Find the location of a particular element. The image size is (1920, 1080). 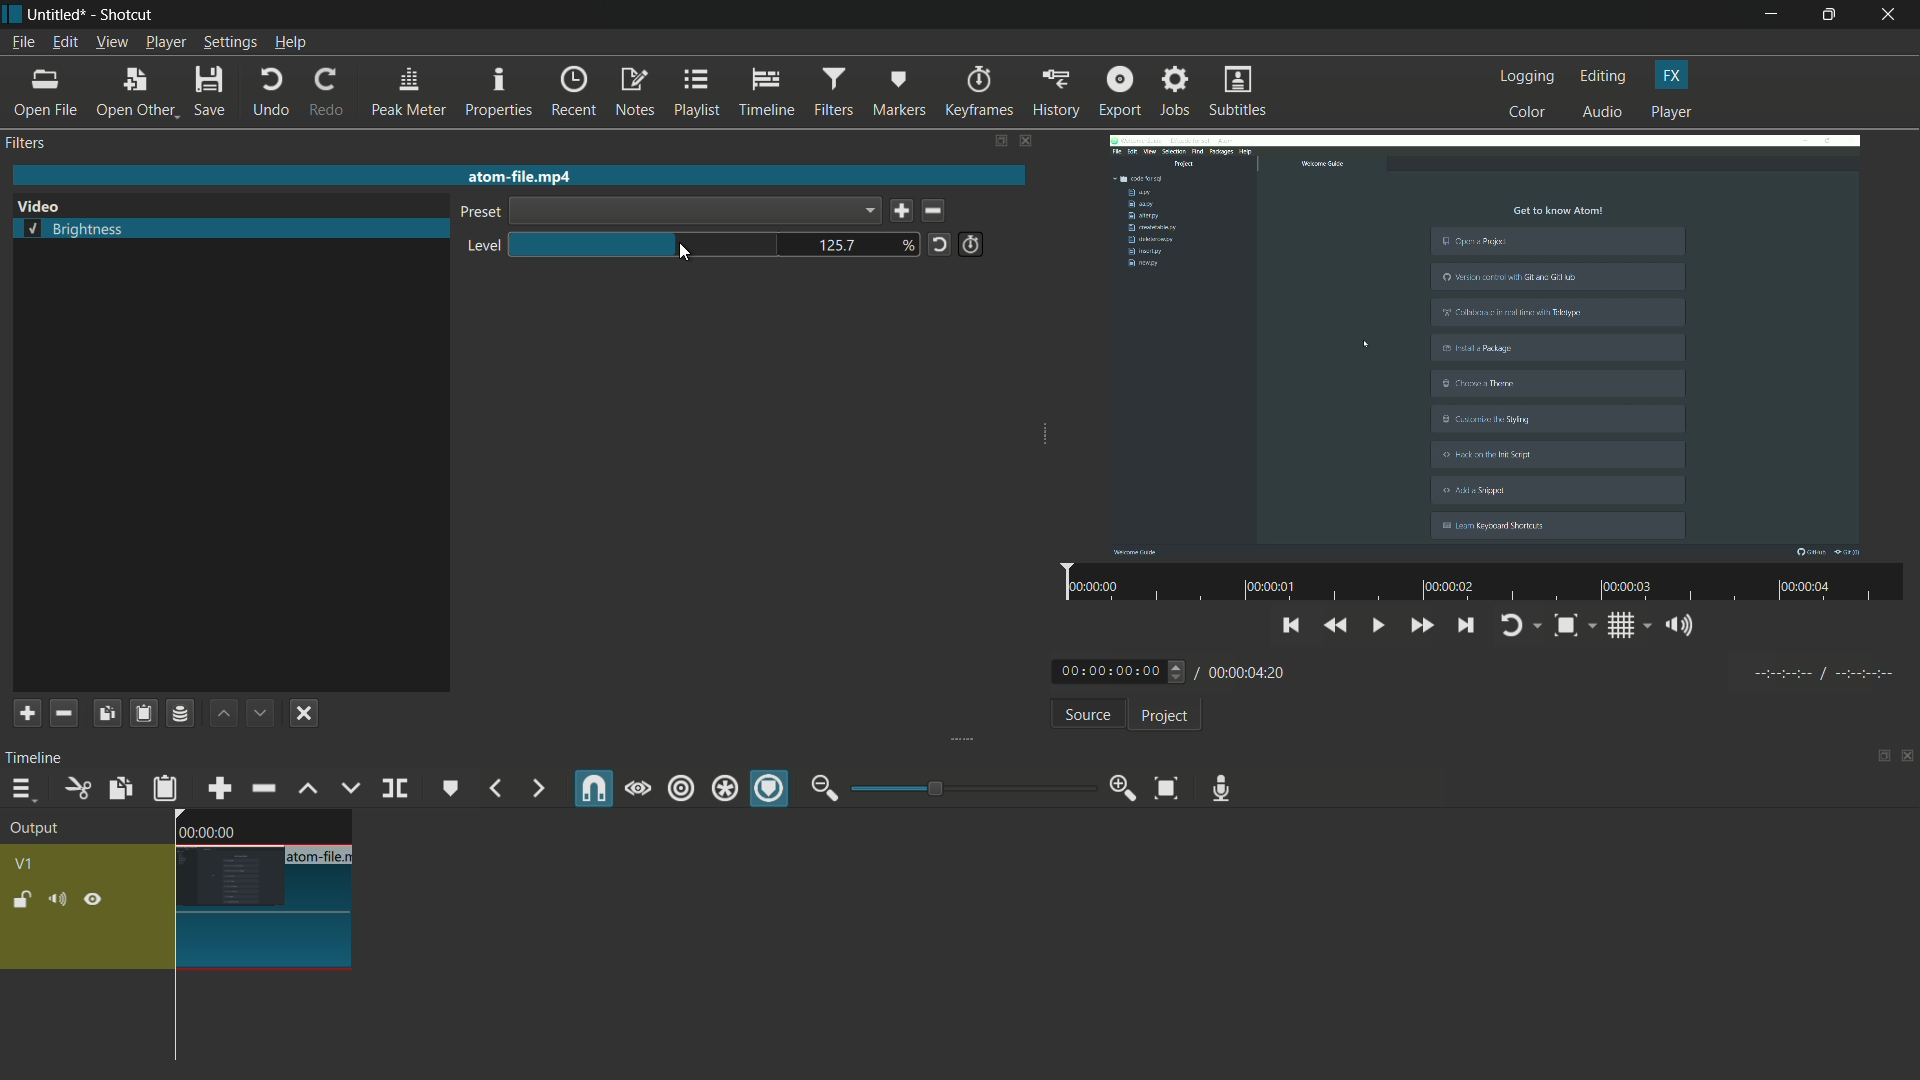

toggle grid system is located at coordinates (1631, 629).